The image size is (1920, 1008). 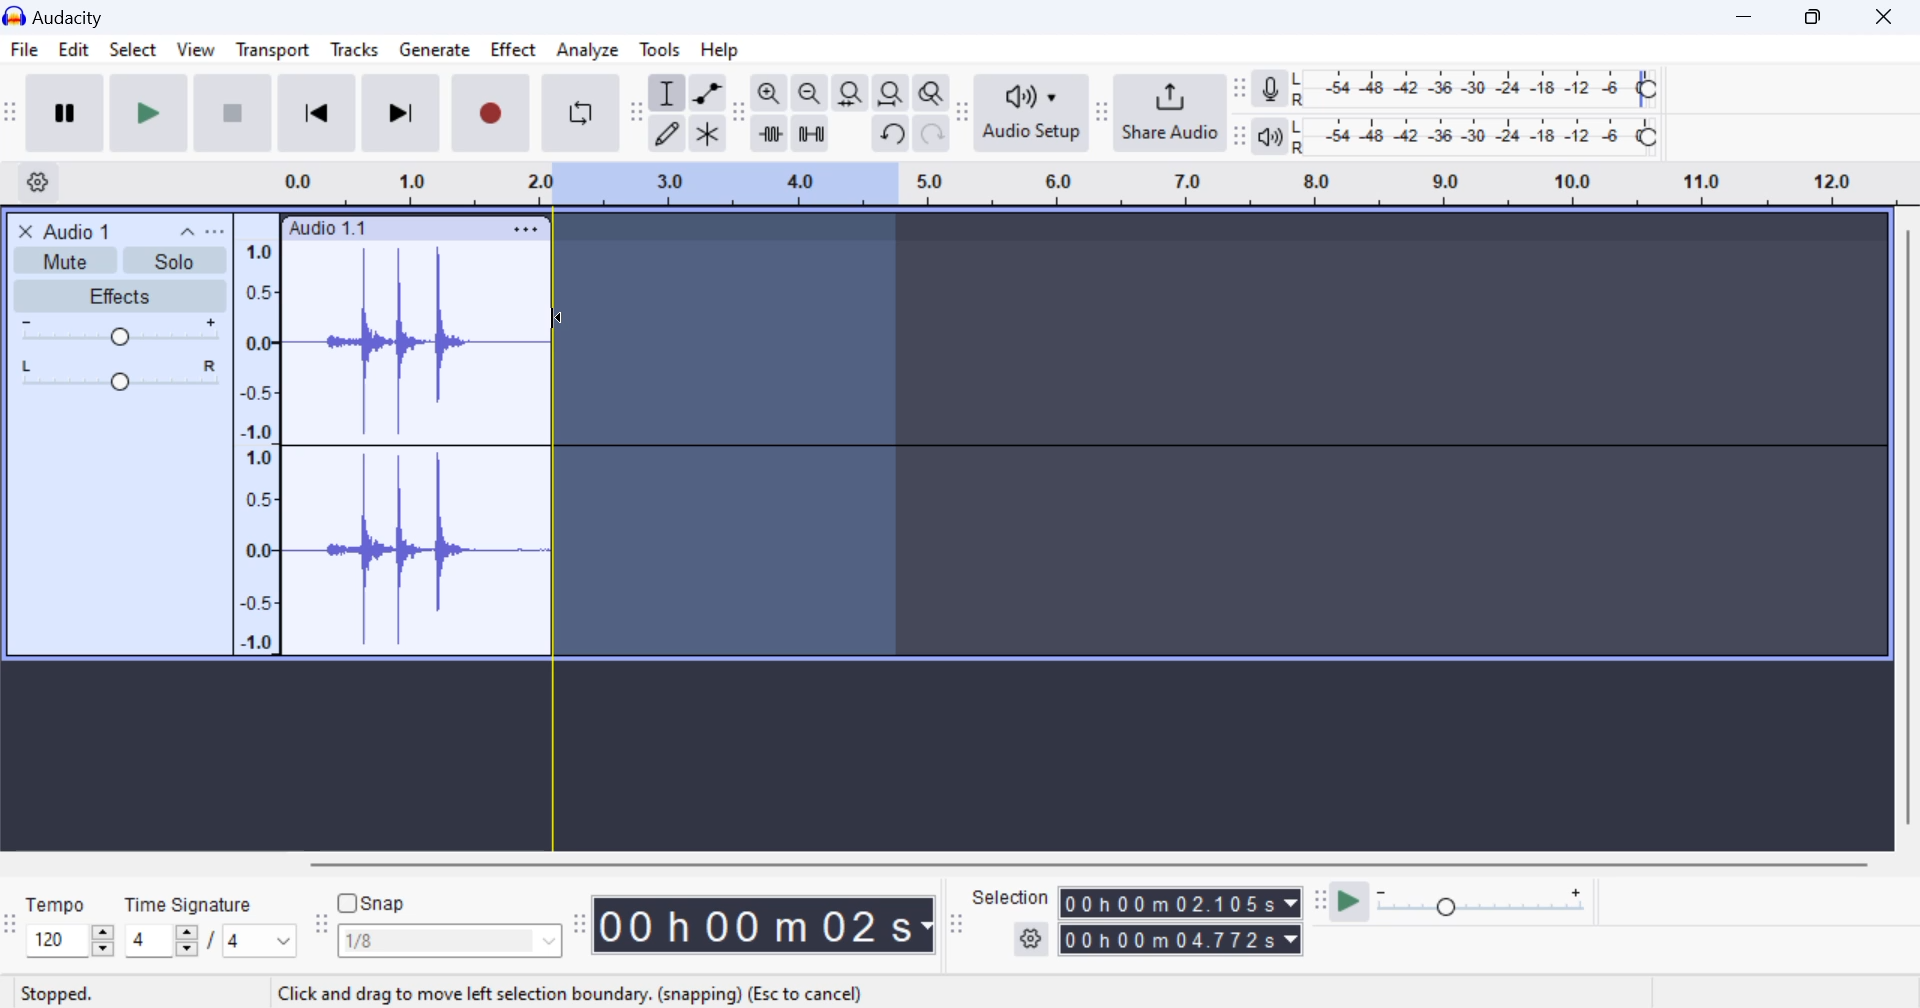 I want to click on playback meter, so click(x=1271, y=136).